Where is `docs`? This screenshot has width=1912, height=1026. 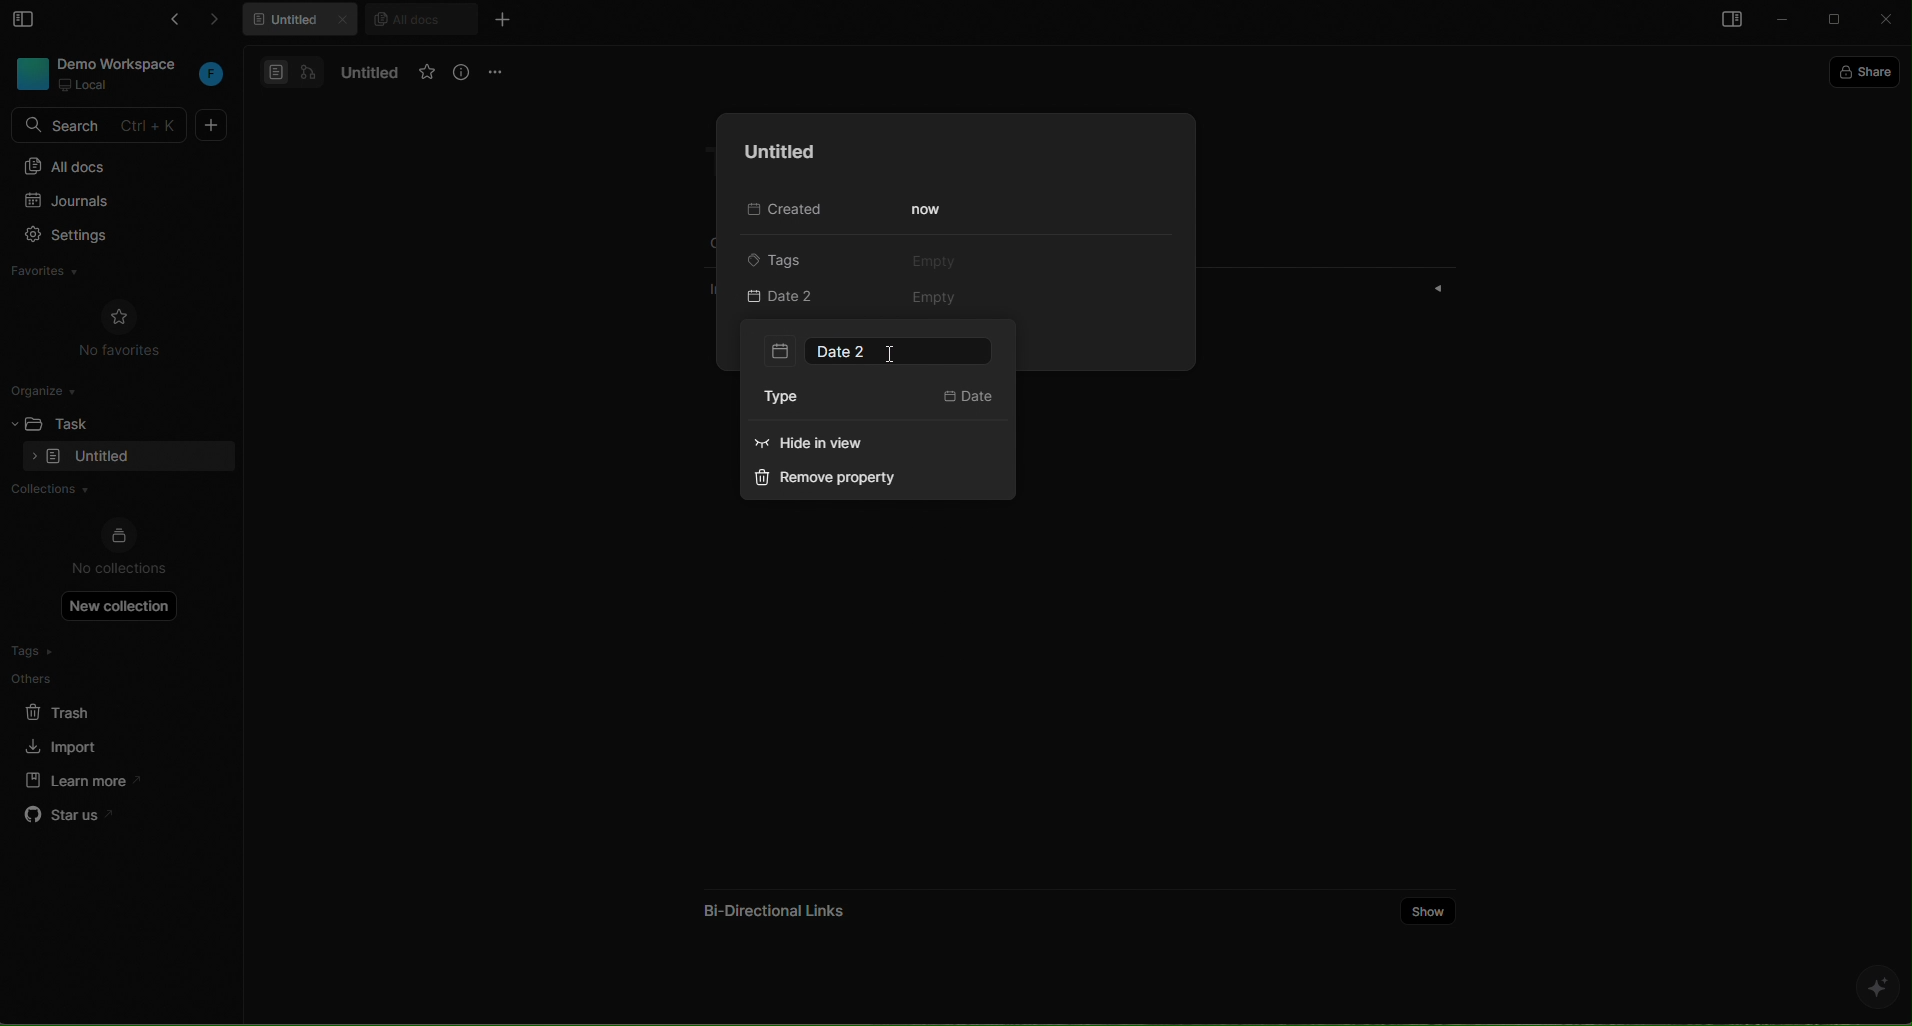
docs is located at coordinates (292, 71).